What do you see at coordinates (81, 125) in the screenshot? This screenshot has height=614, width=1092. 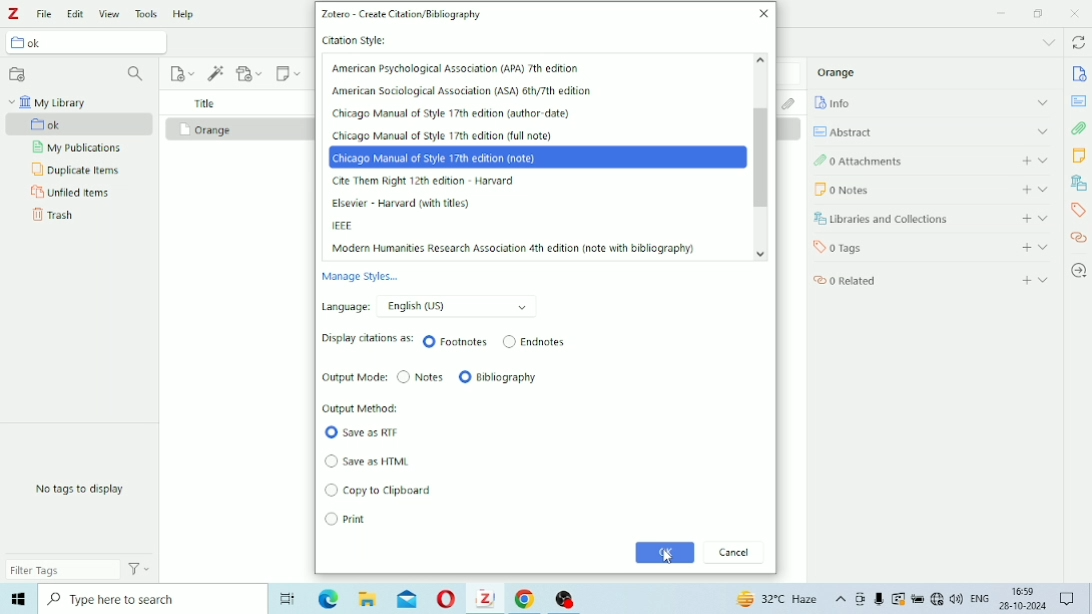 I see `ok` at bounding box center [81, 125].